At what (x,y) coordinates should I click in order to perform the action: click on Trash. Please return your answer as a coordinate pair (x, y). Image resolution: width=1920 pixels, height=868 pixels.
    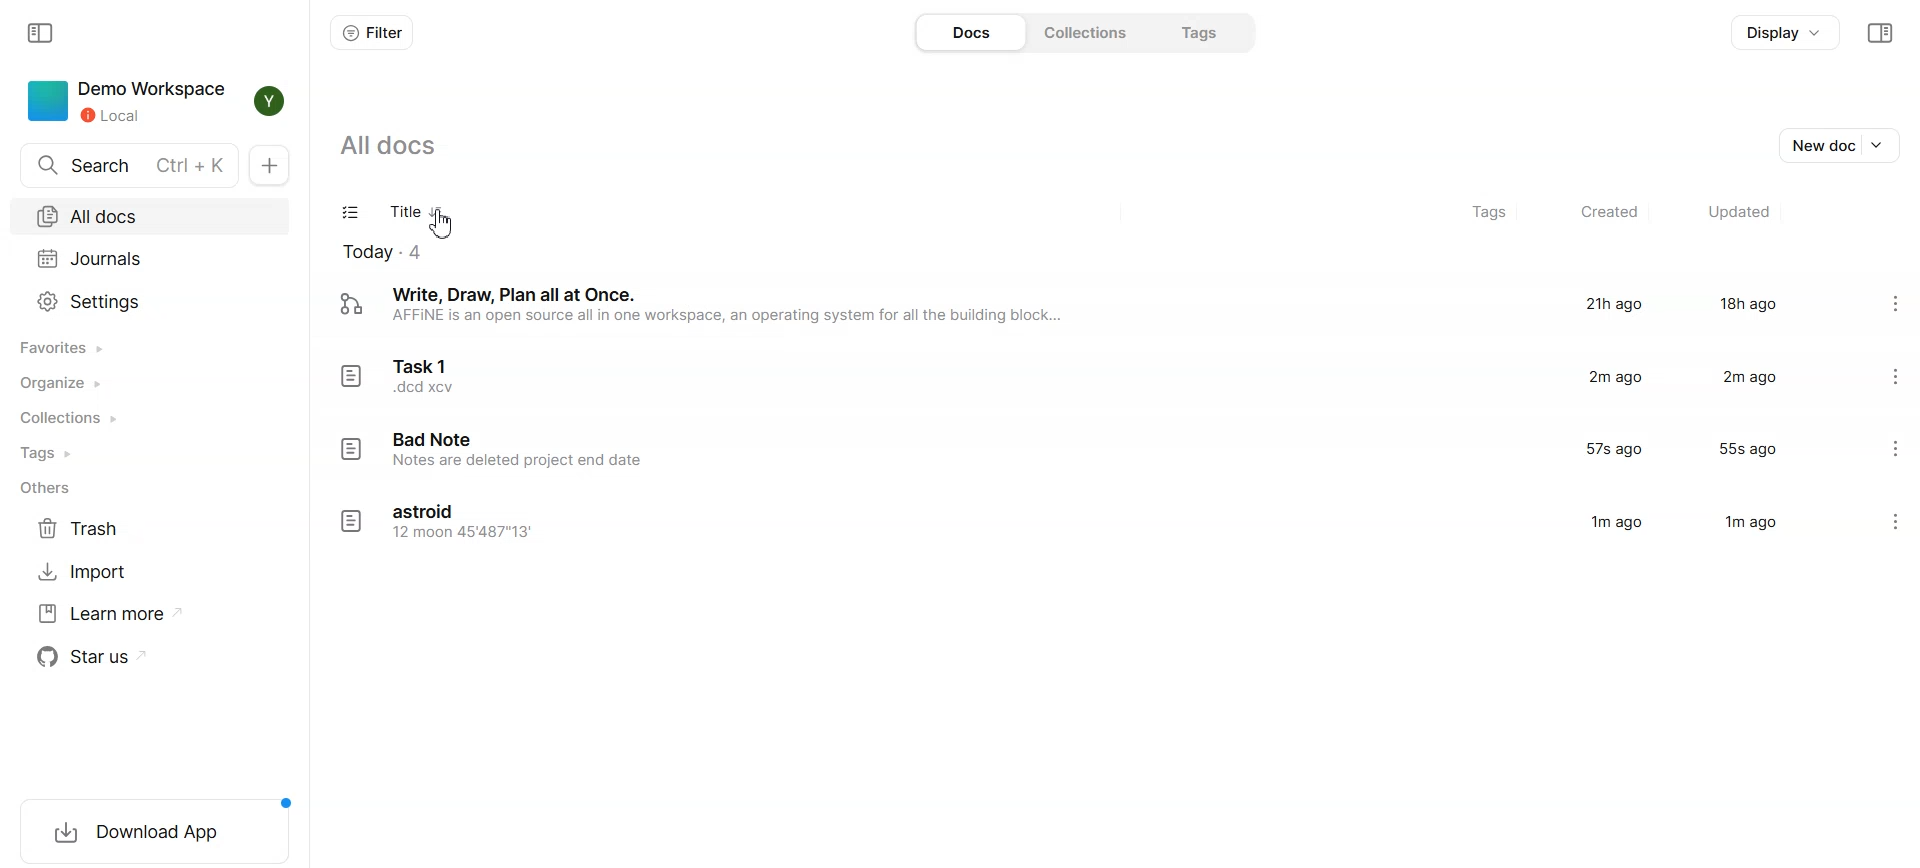
    Looking at the image, I should click on (83, 529).